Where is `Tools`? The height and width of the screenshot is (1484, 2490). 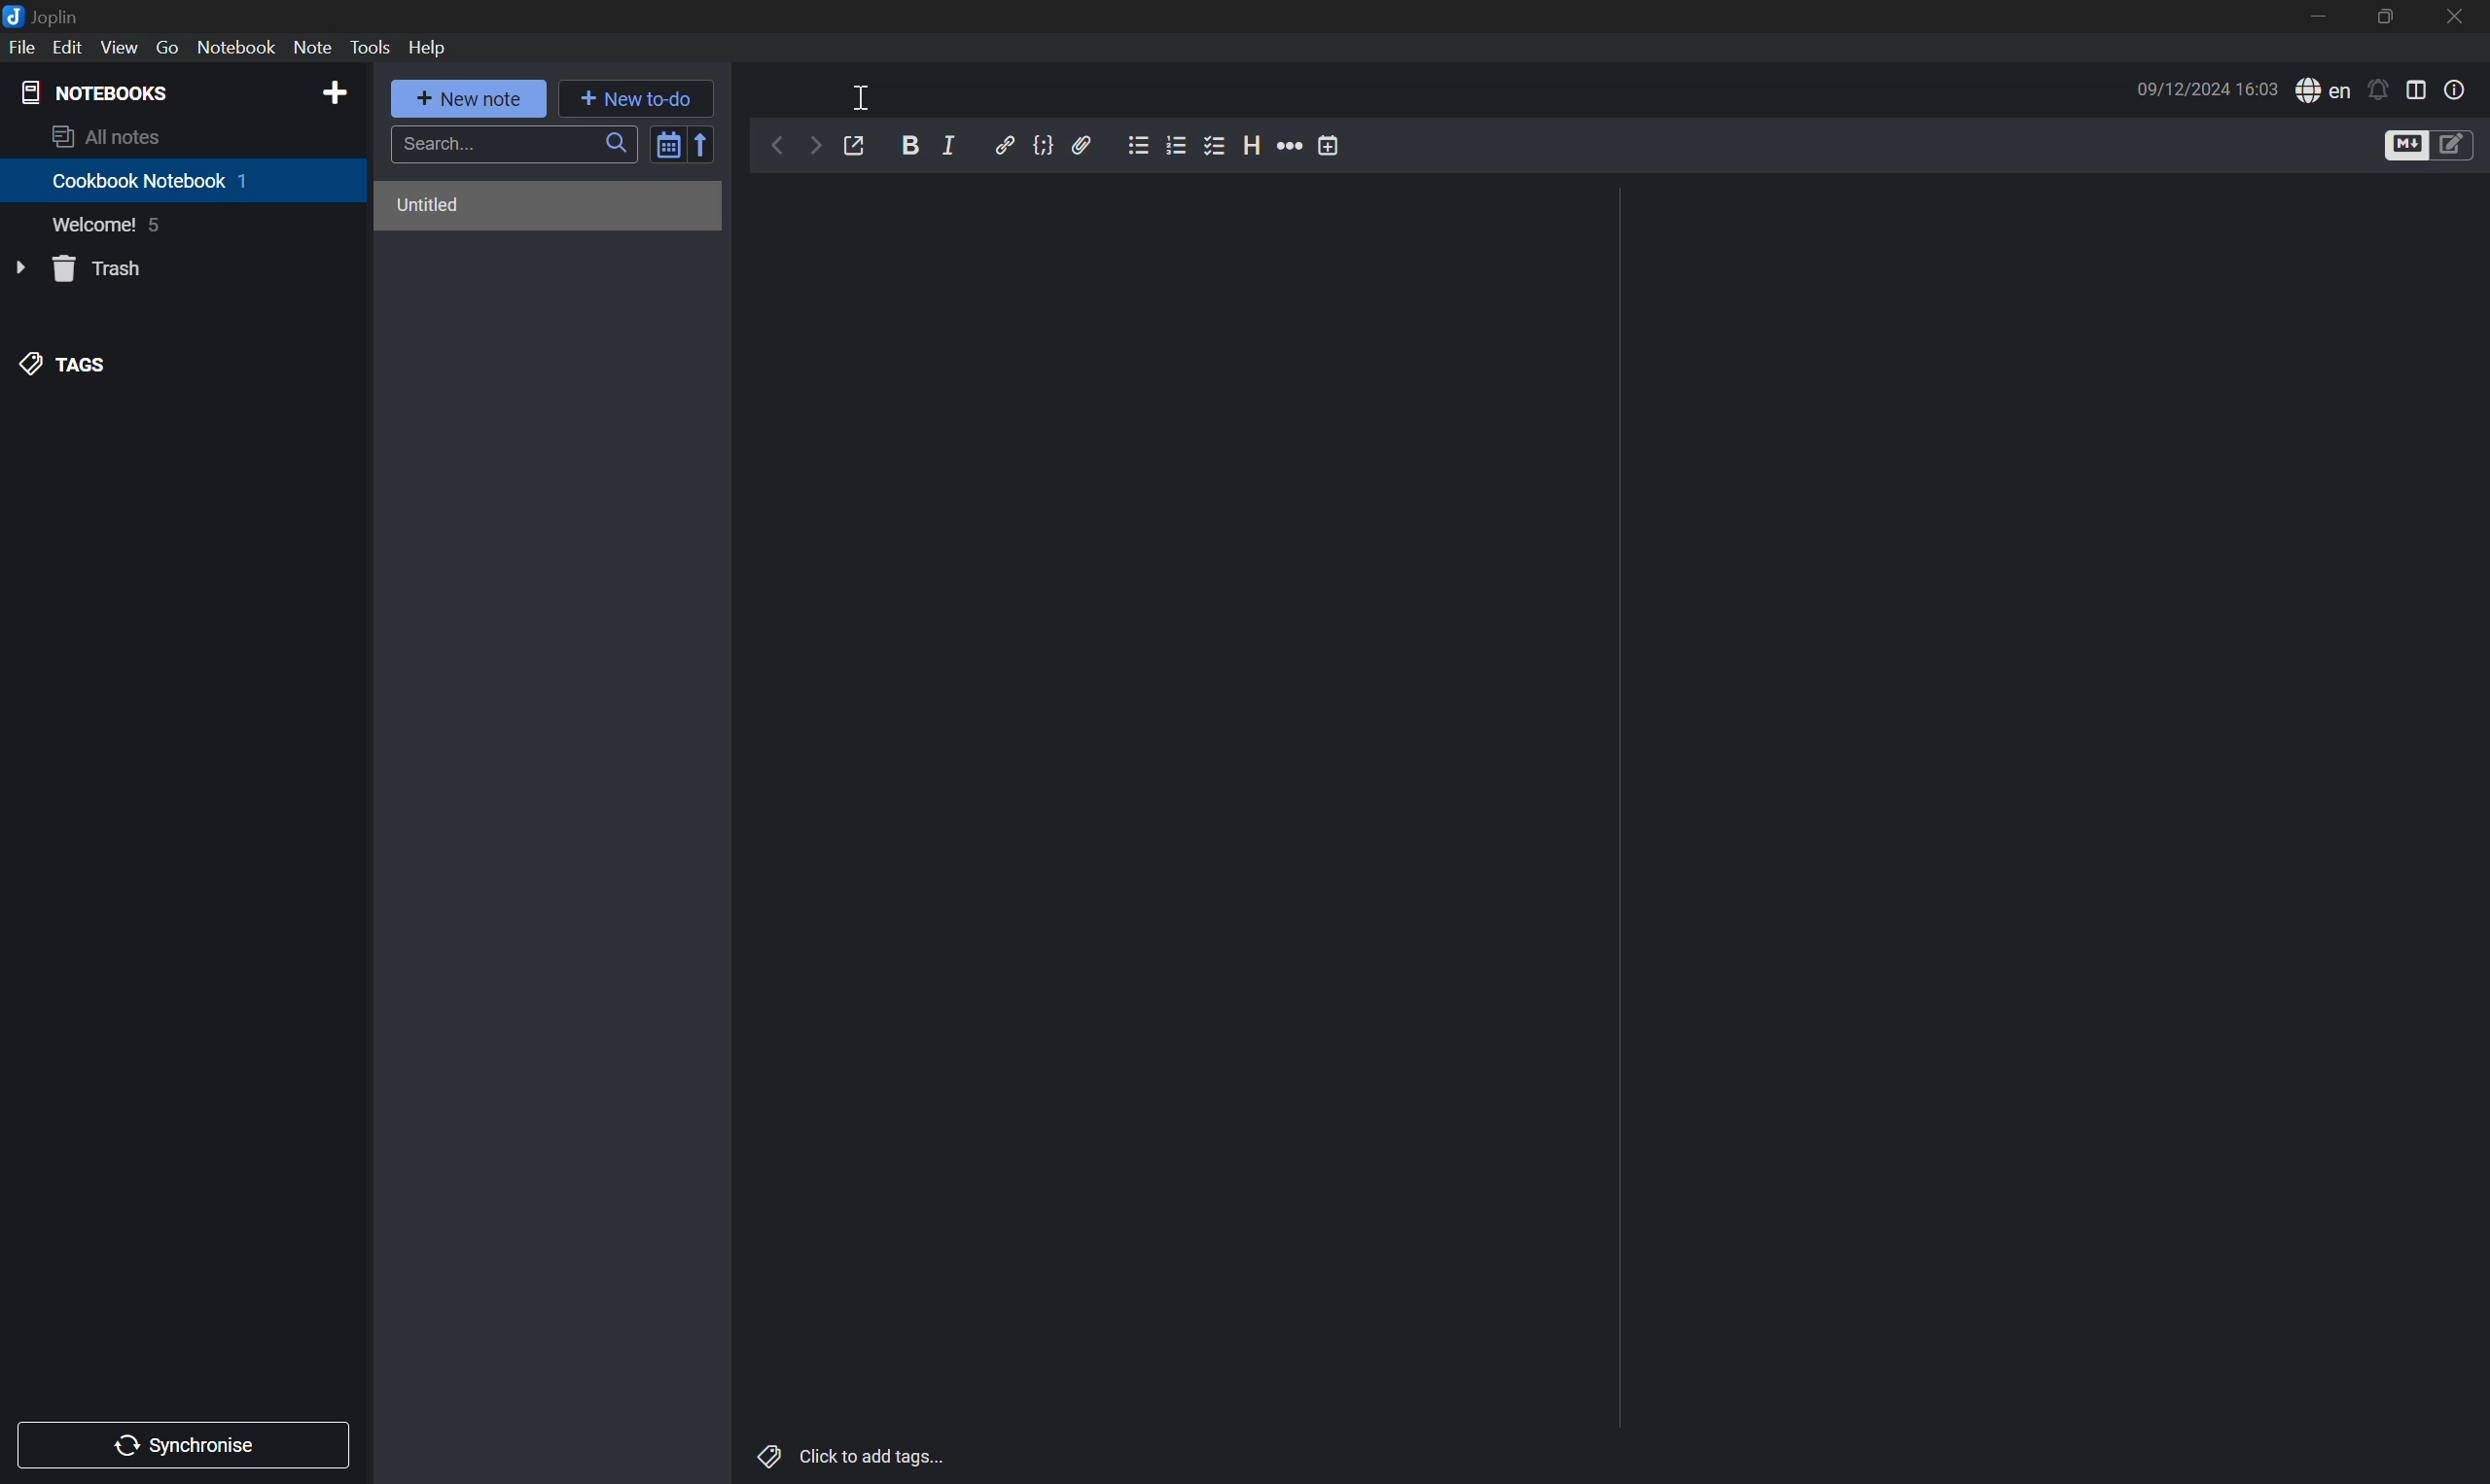
Tools is located at coordinates (371, 47).